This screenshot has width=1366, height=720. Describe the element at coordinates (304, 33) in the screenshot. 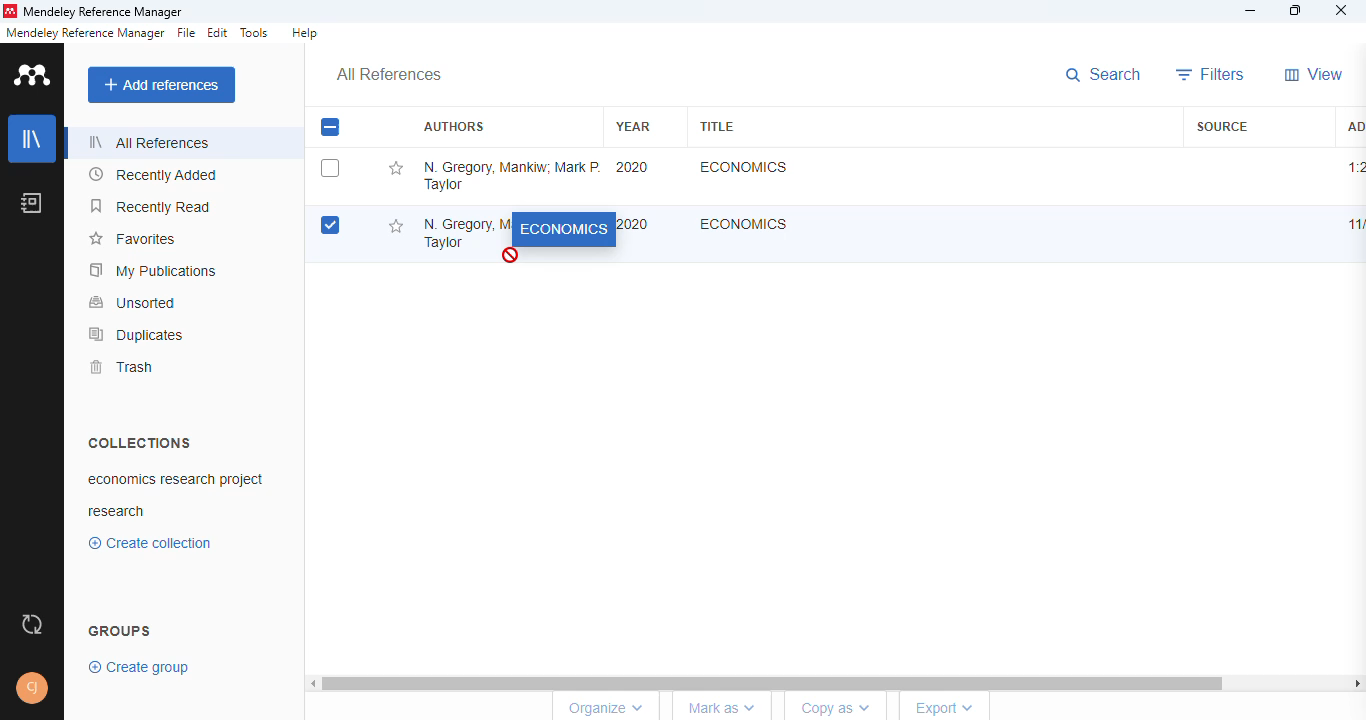

I see `help` at that location.